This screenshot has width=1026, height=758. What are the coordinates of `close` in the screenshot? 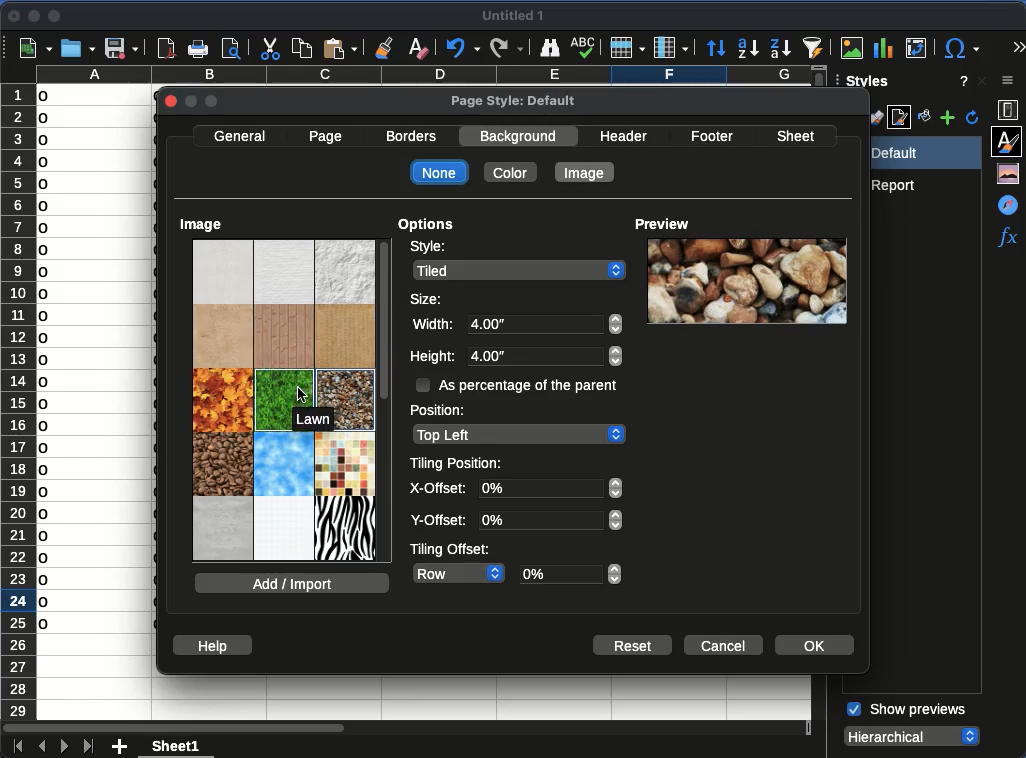 It's located at (172, 102).